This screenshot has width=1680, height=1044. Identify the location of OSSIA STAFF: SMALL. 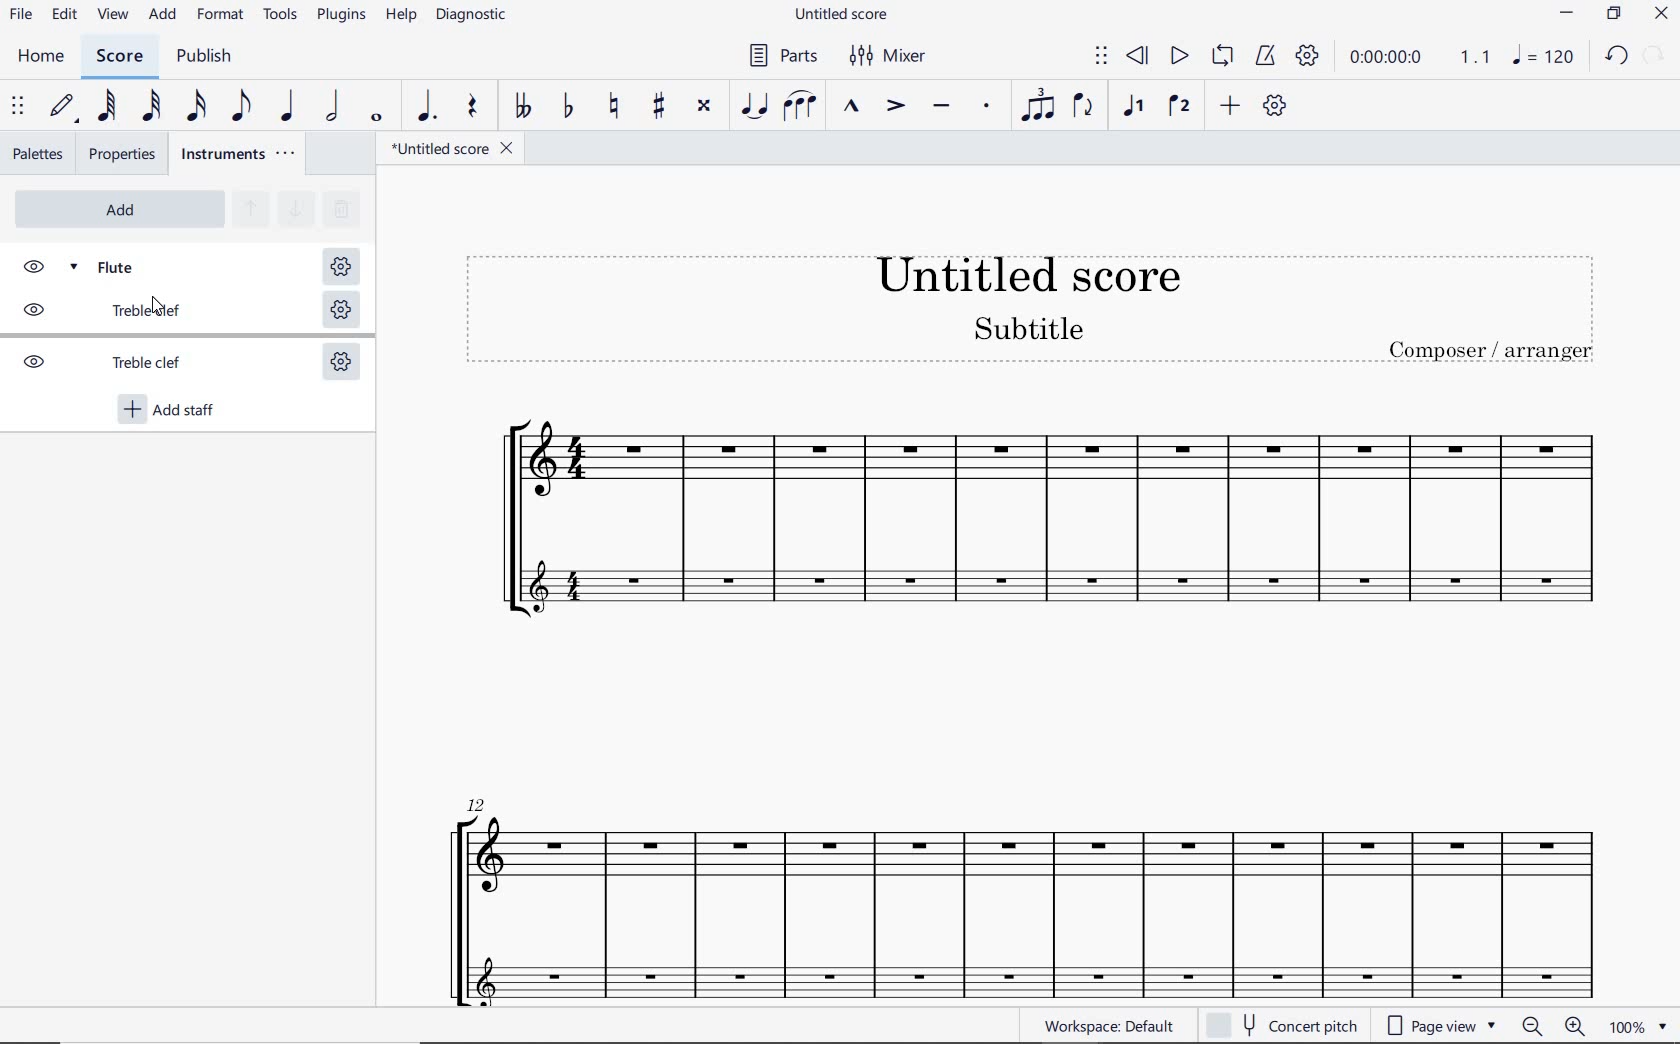
(1012, 972).